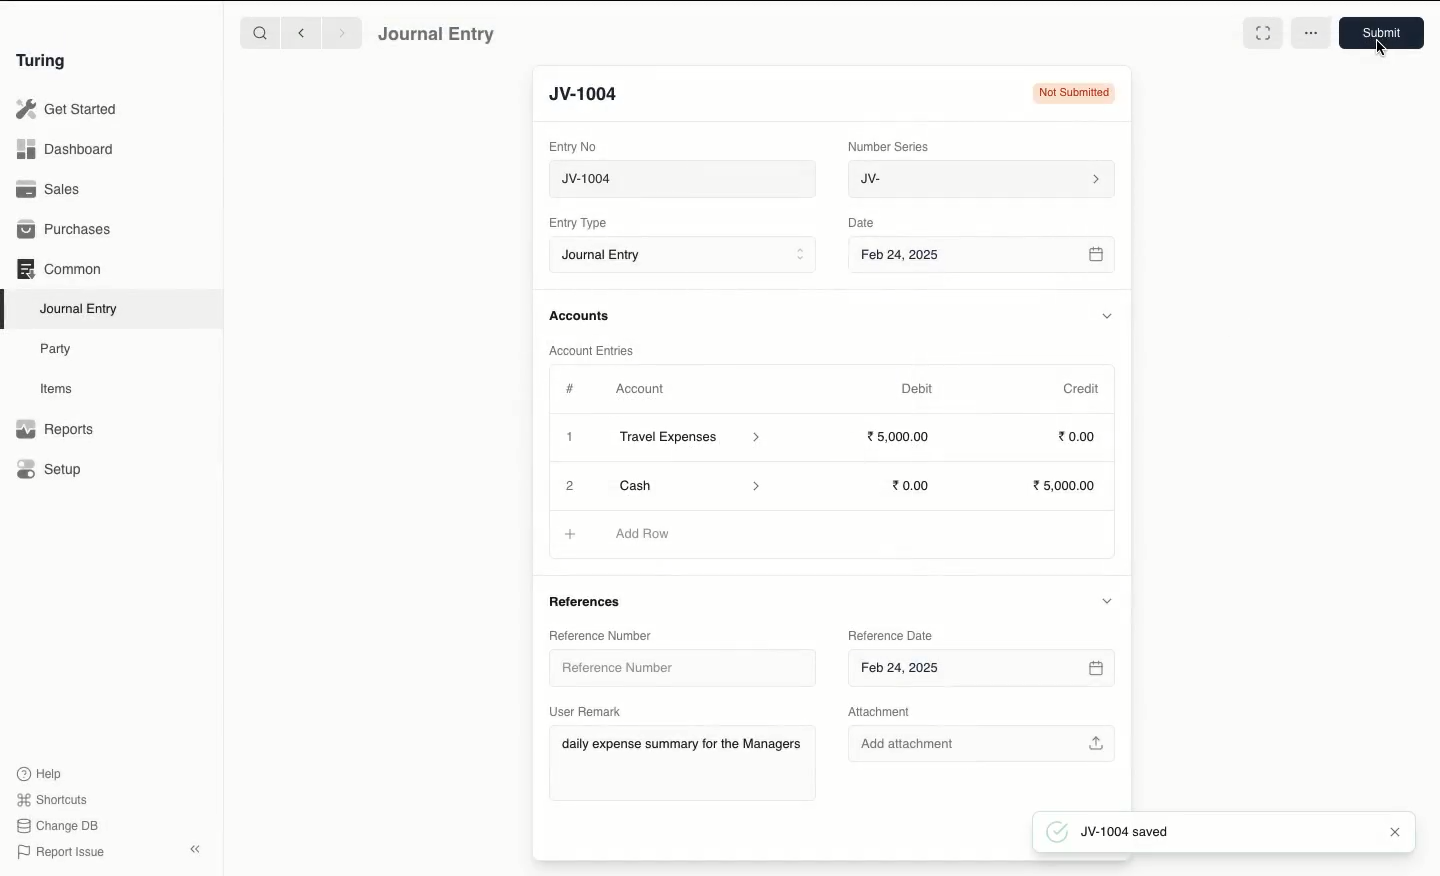  Describe the element at coordinates (1378, 46) in the screenshot. I see `cursor` at that location.